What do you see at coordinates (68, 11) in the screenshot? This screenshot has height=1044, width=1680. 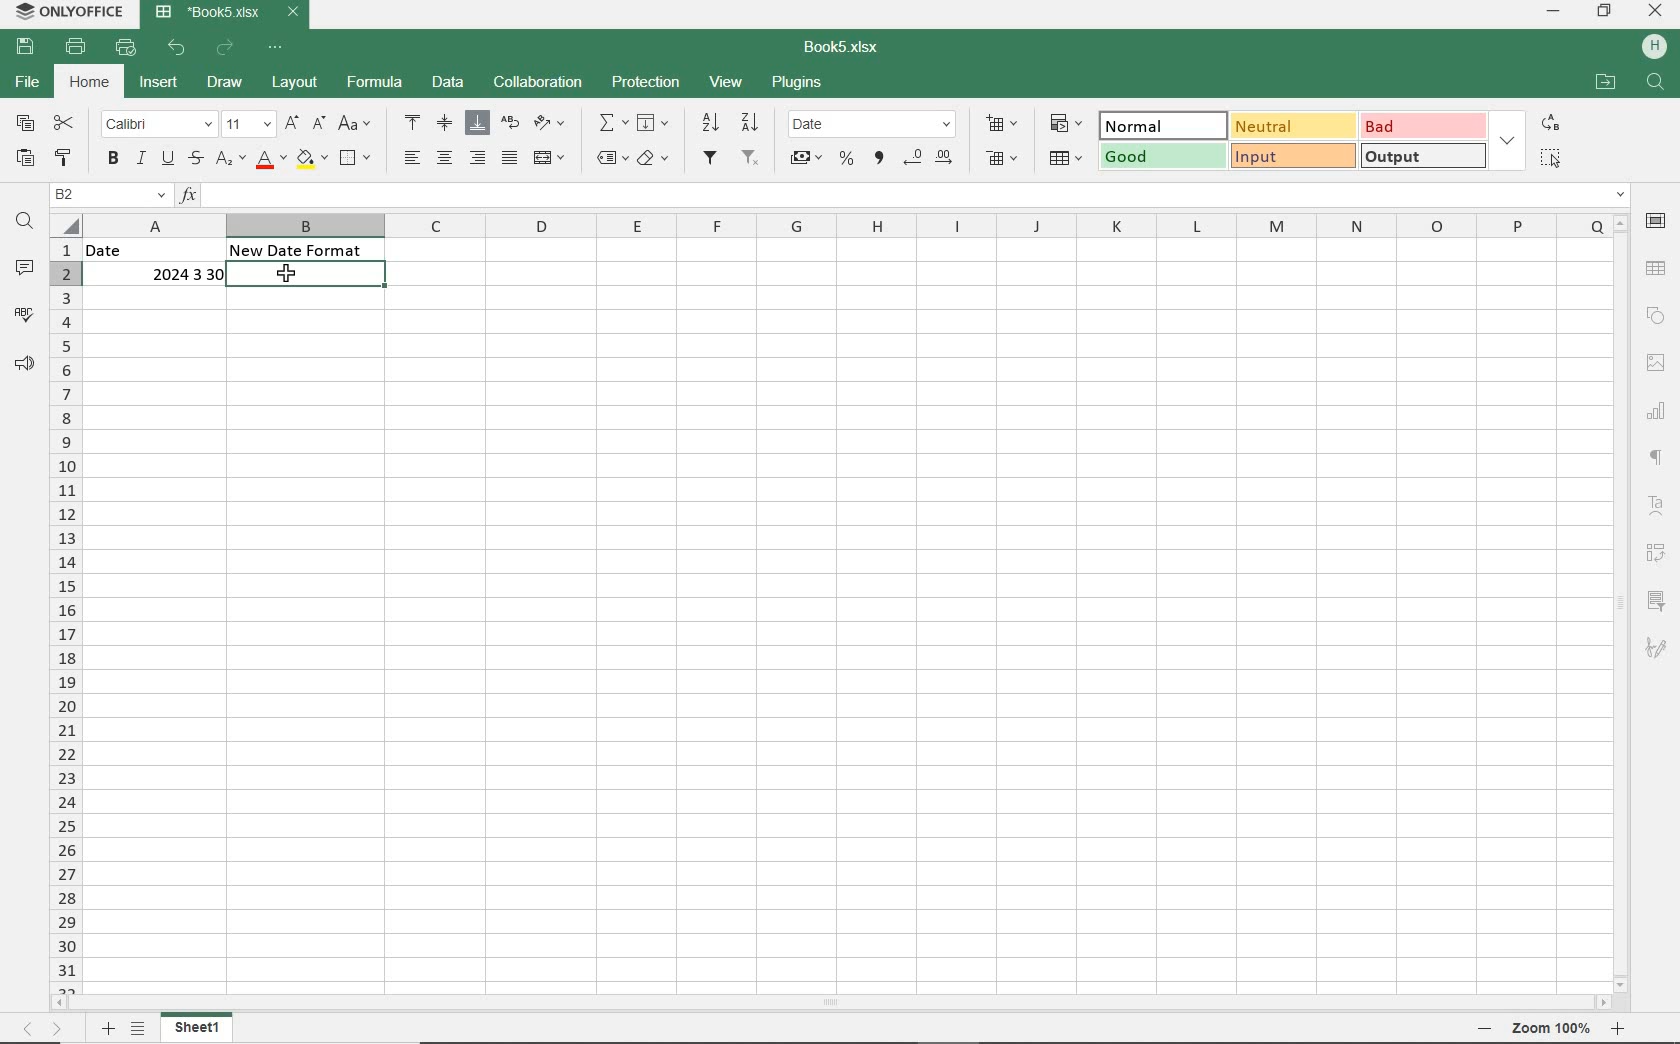 I see `SYSTEM NAME` at bounding box center [68, 11].